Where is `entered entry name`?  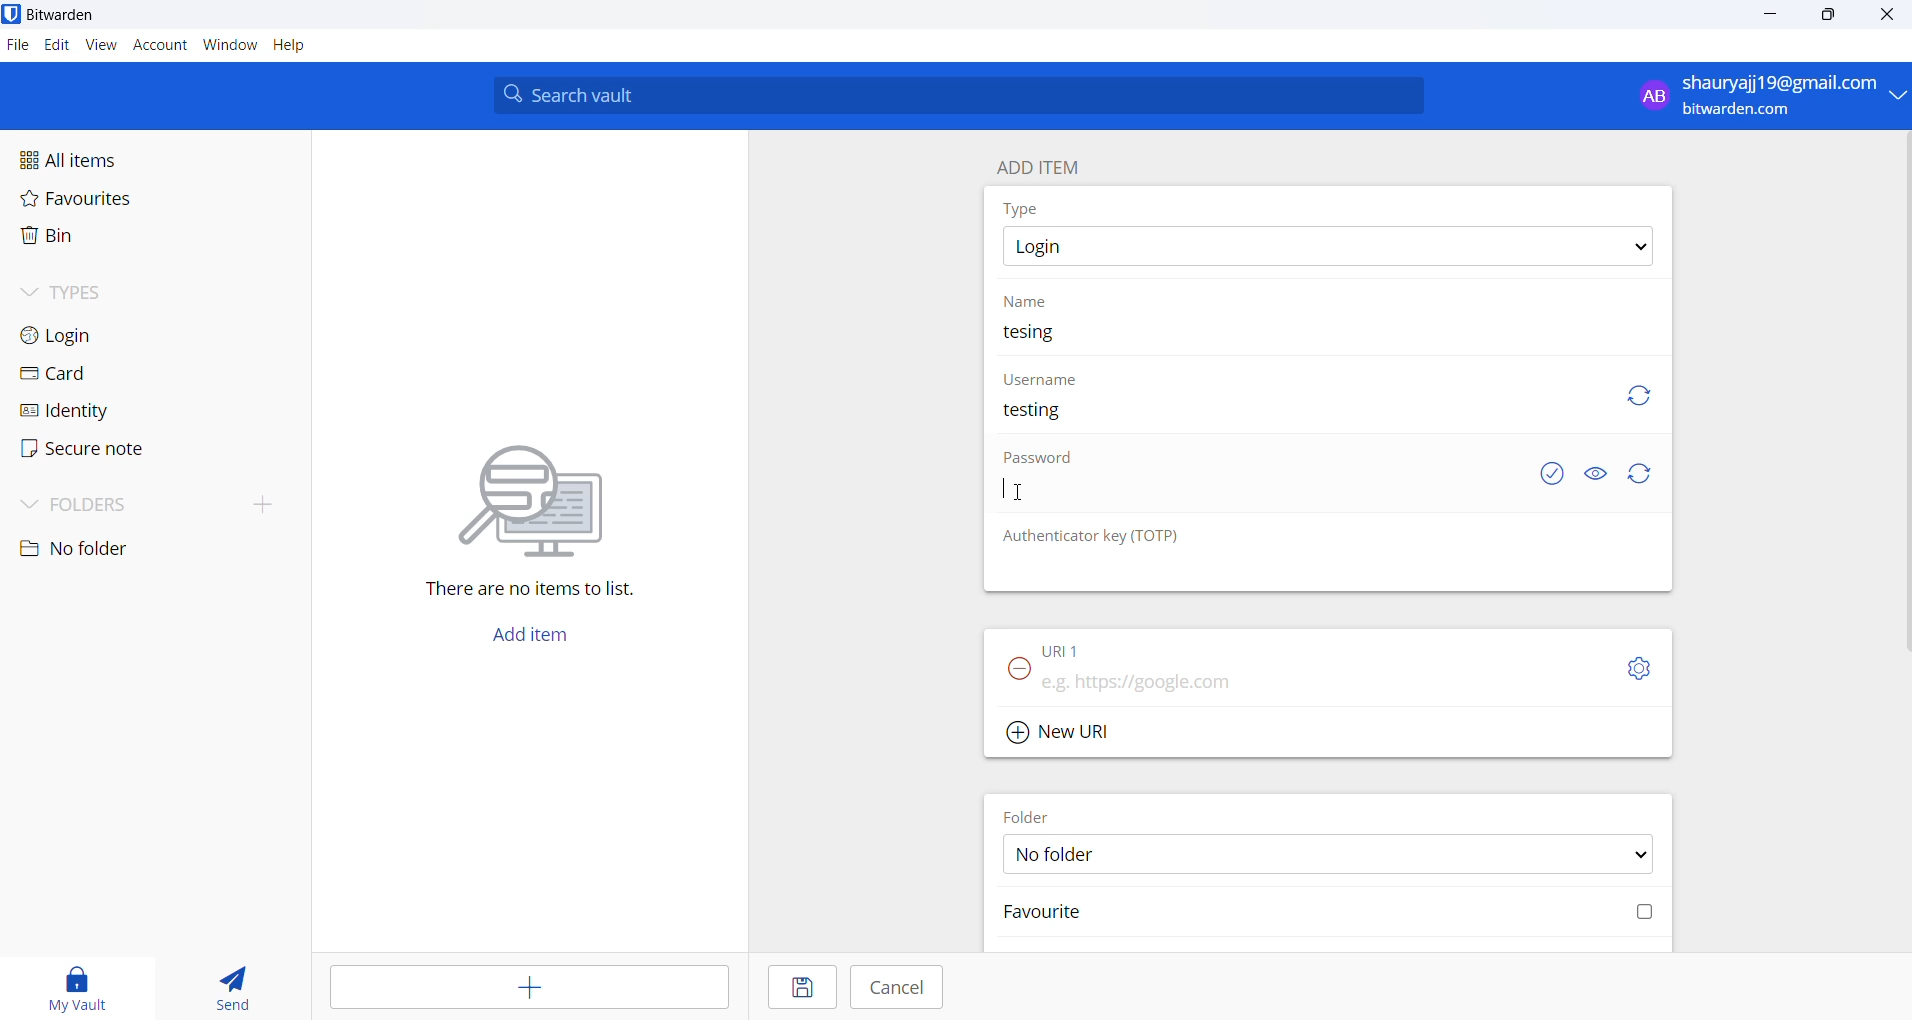 entered entry name is located at coordinates (1042, 333).